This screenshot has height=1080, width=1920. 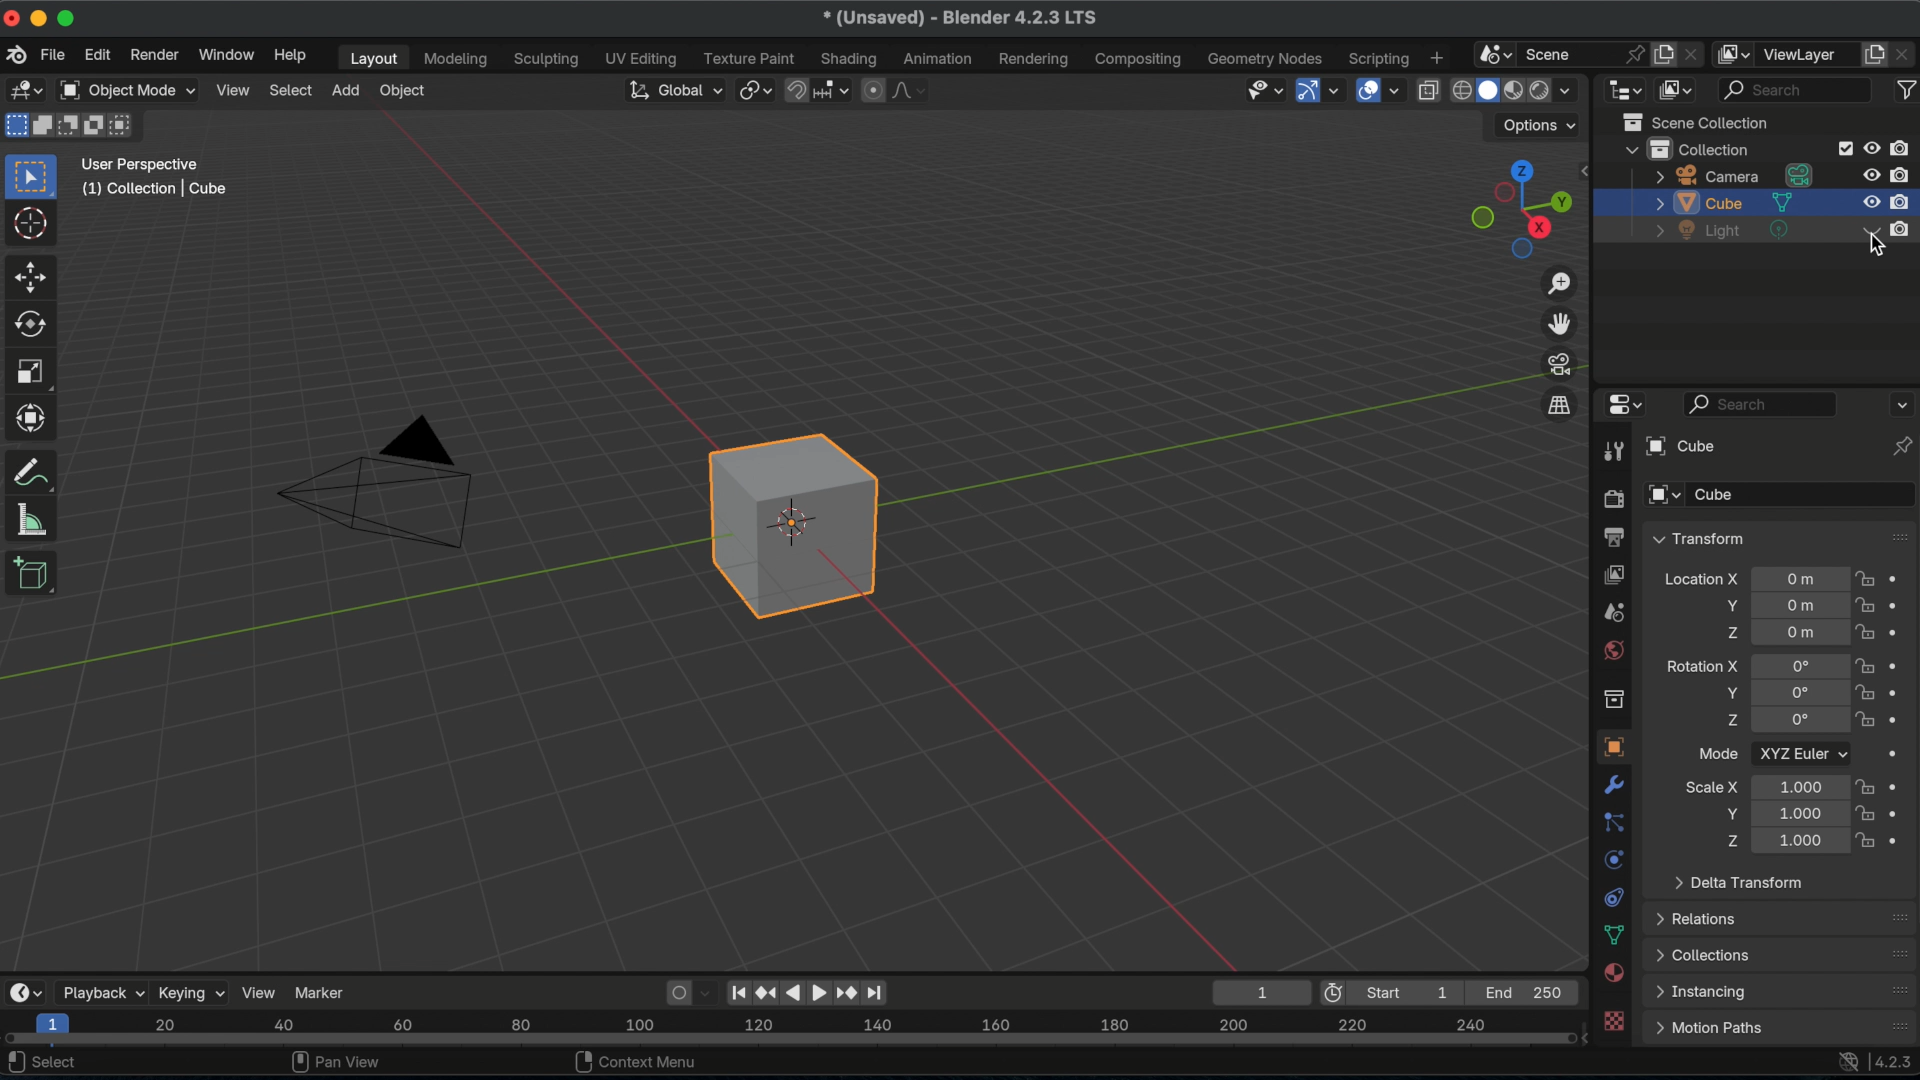 I want to click on view layer, so click(x=1809, y=54).